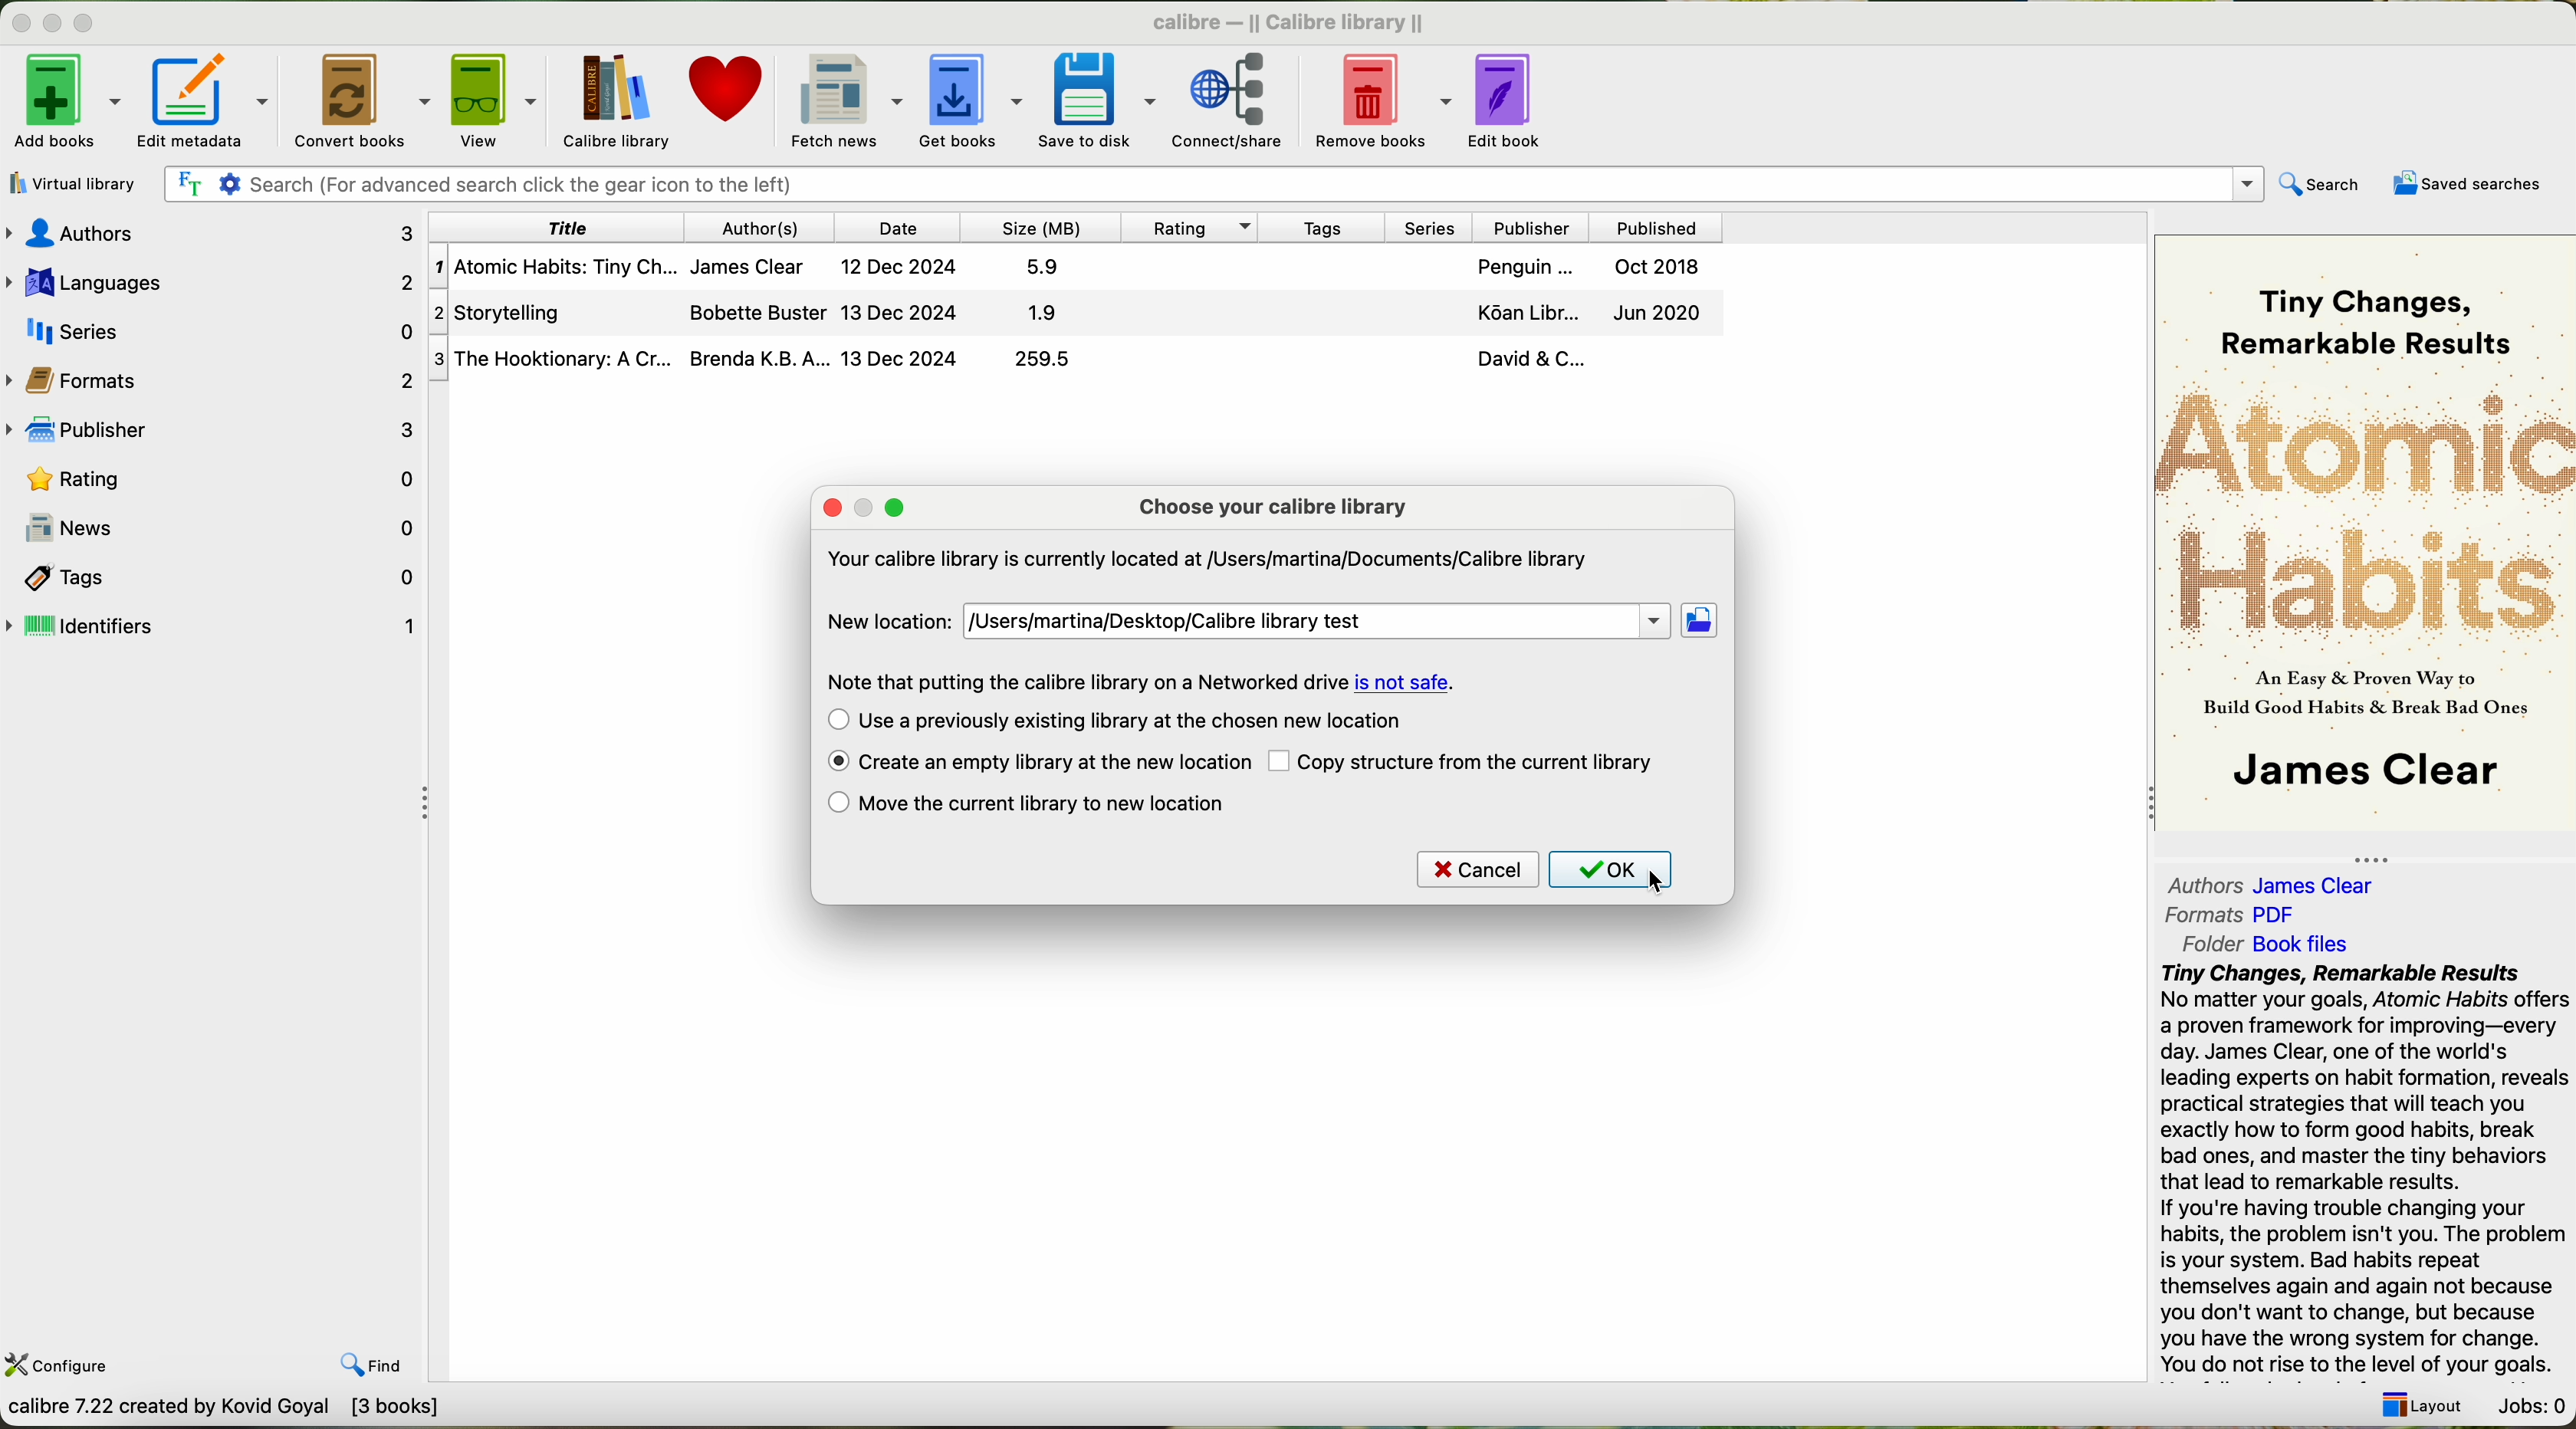 The height and width of the screenshot is (1429, 2576). What do you see at coordinates (56, 25) in the screenshot?
I see `minimize program` at bounding box center [56, 25].